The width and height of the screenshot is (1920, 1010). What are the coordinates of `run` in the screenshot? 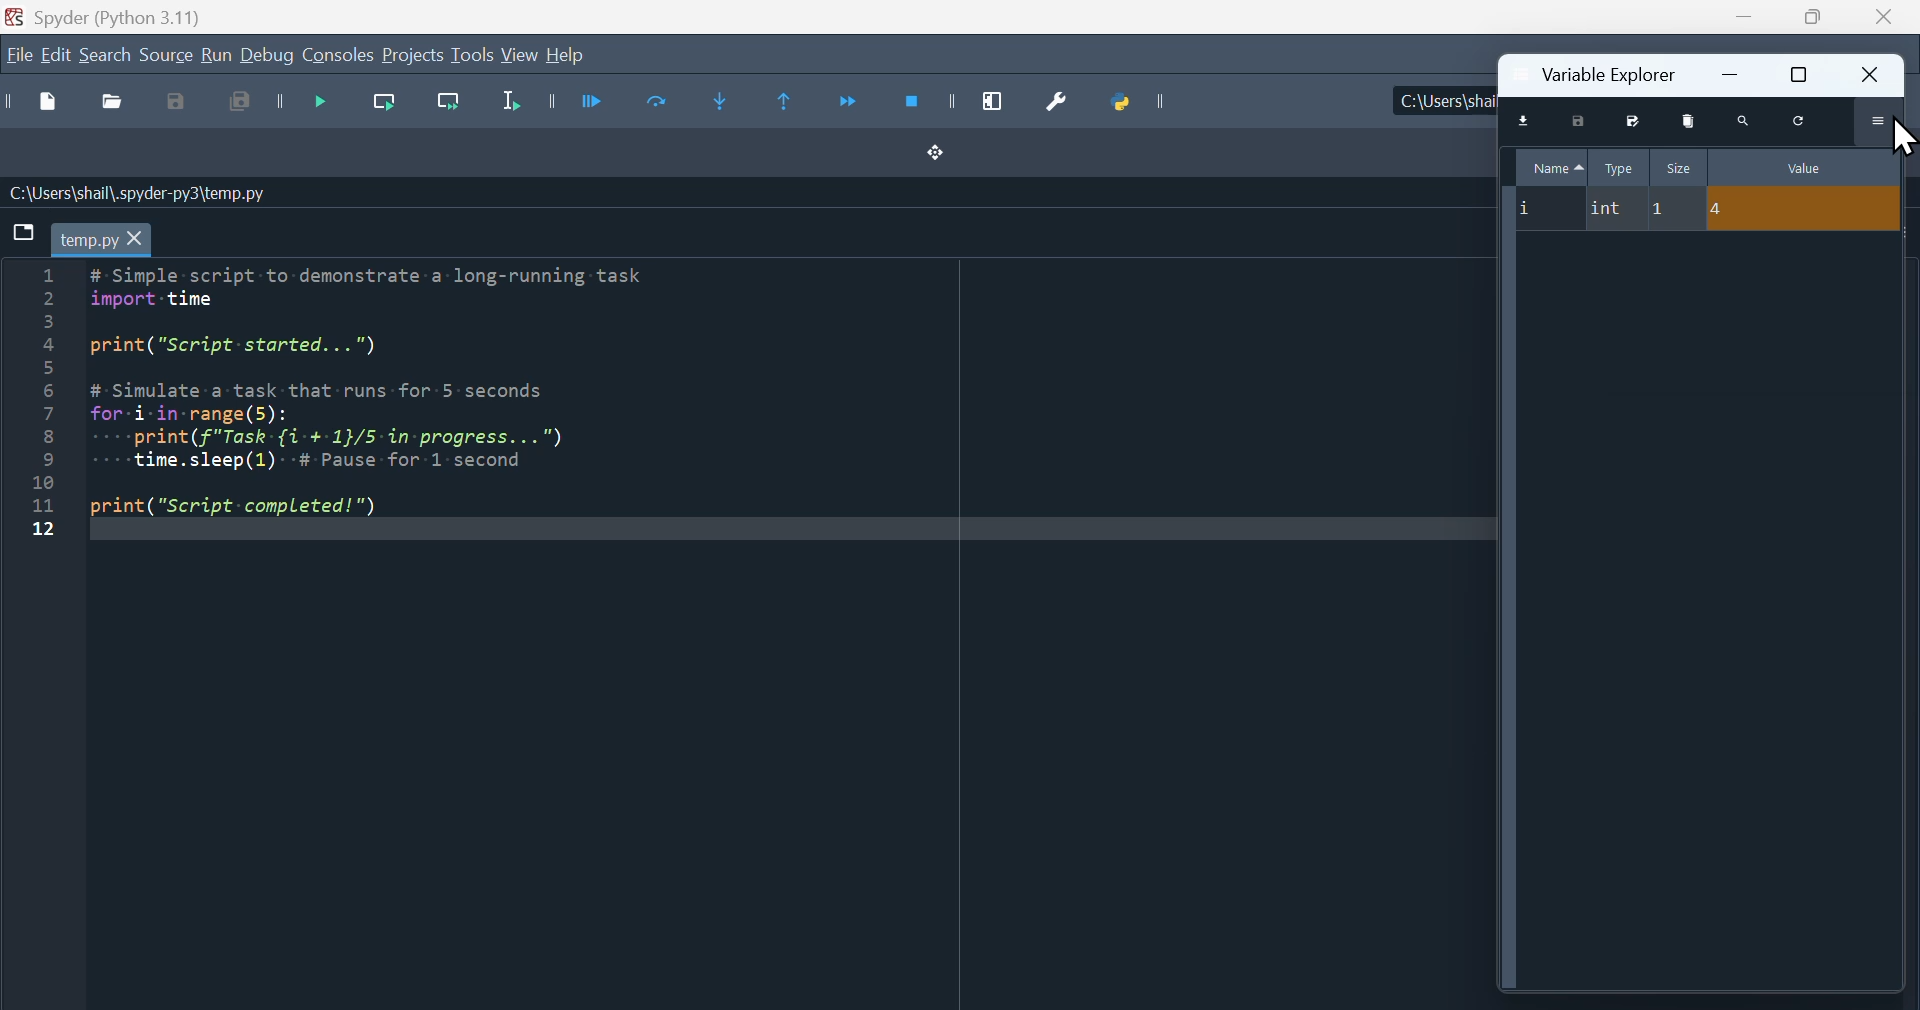 It's located at (215, 56).